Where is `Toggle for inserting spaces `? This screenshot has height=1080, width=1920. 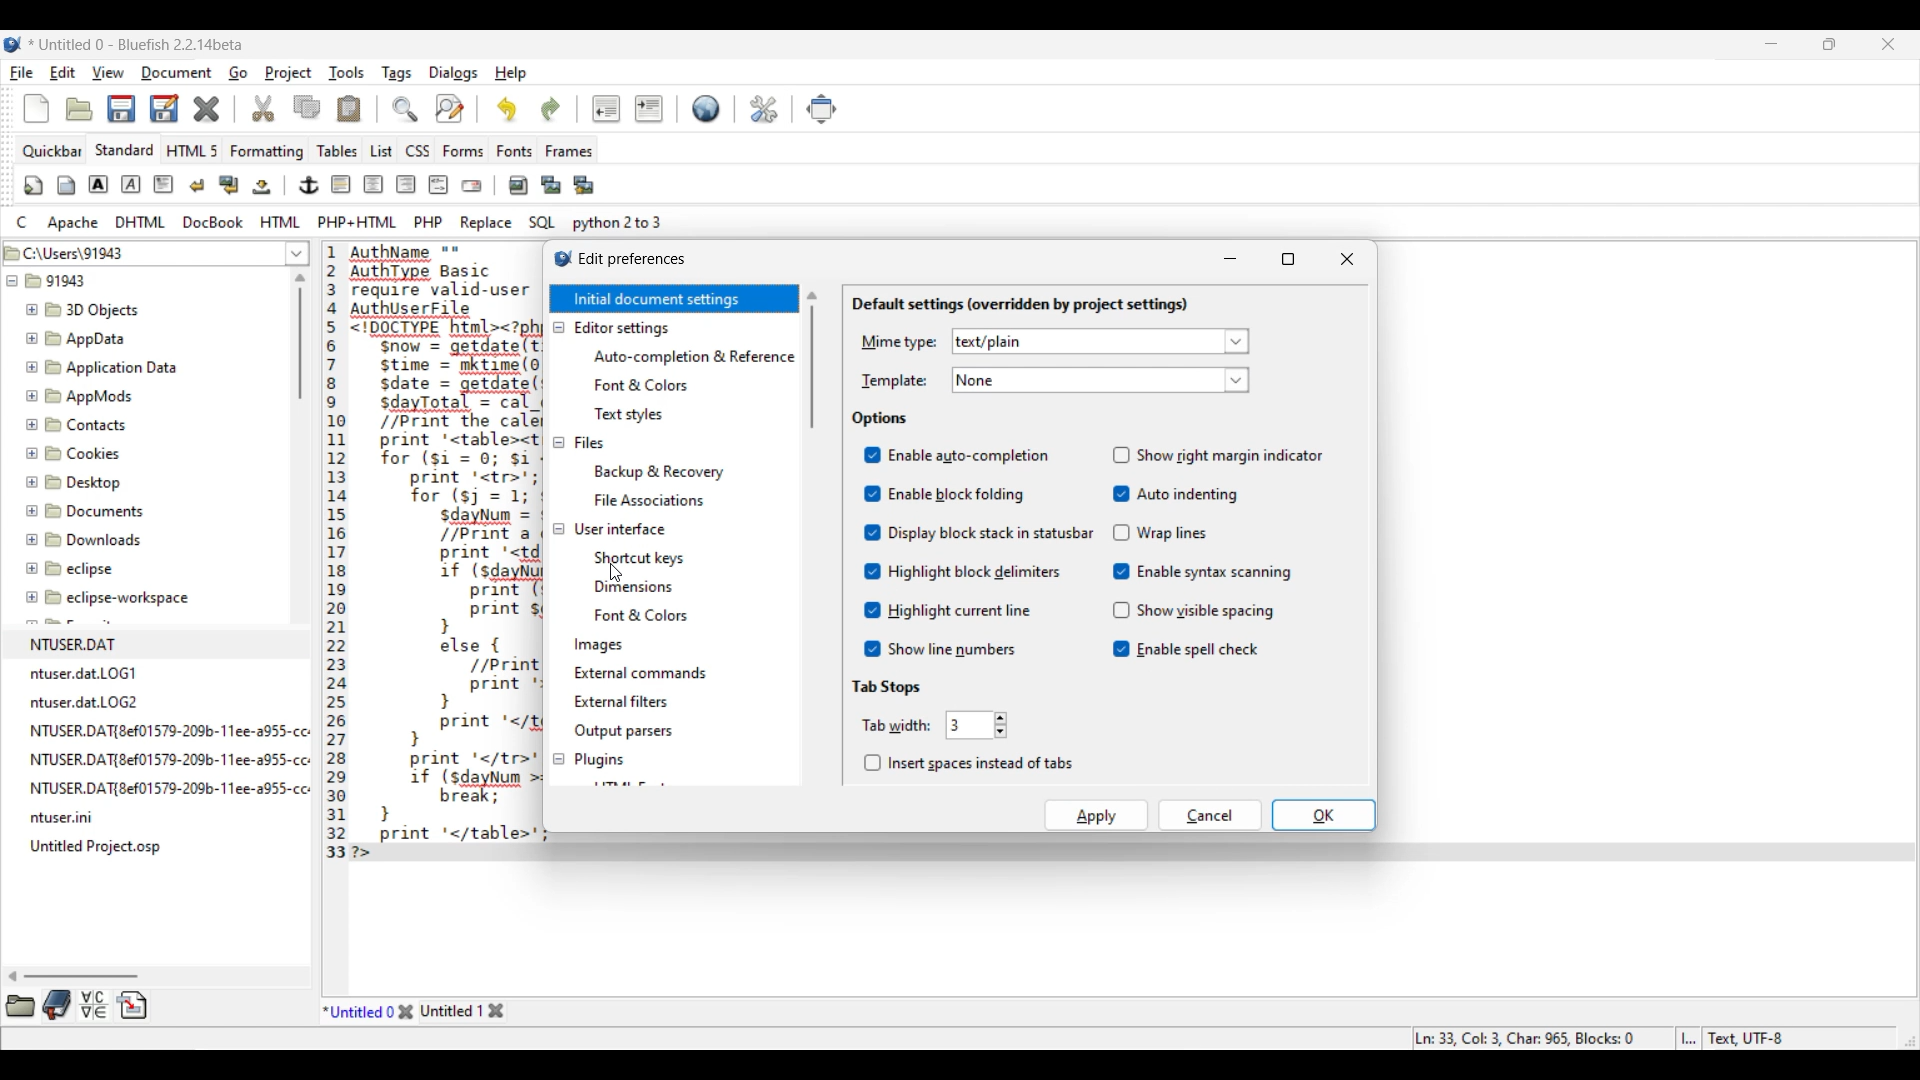
Toggle for inserting spaces  is located at coordinates (968, 763).